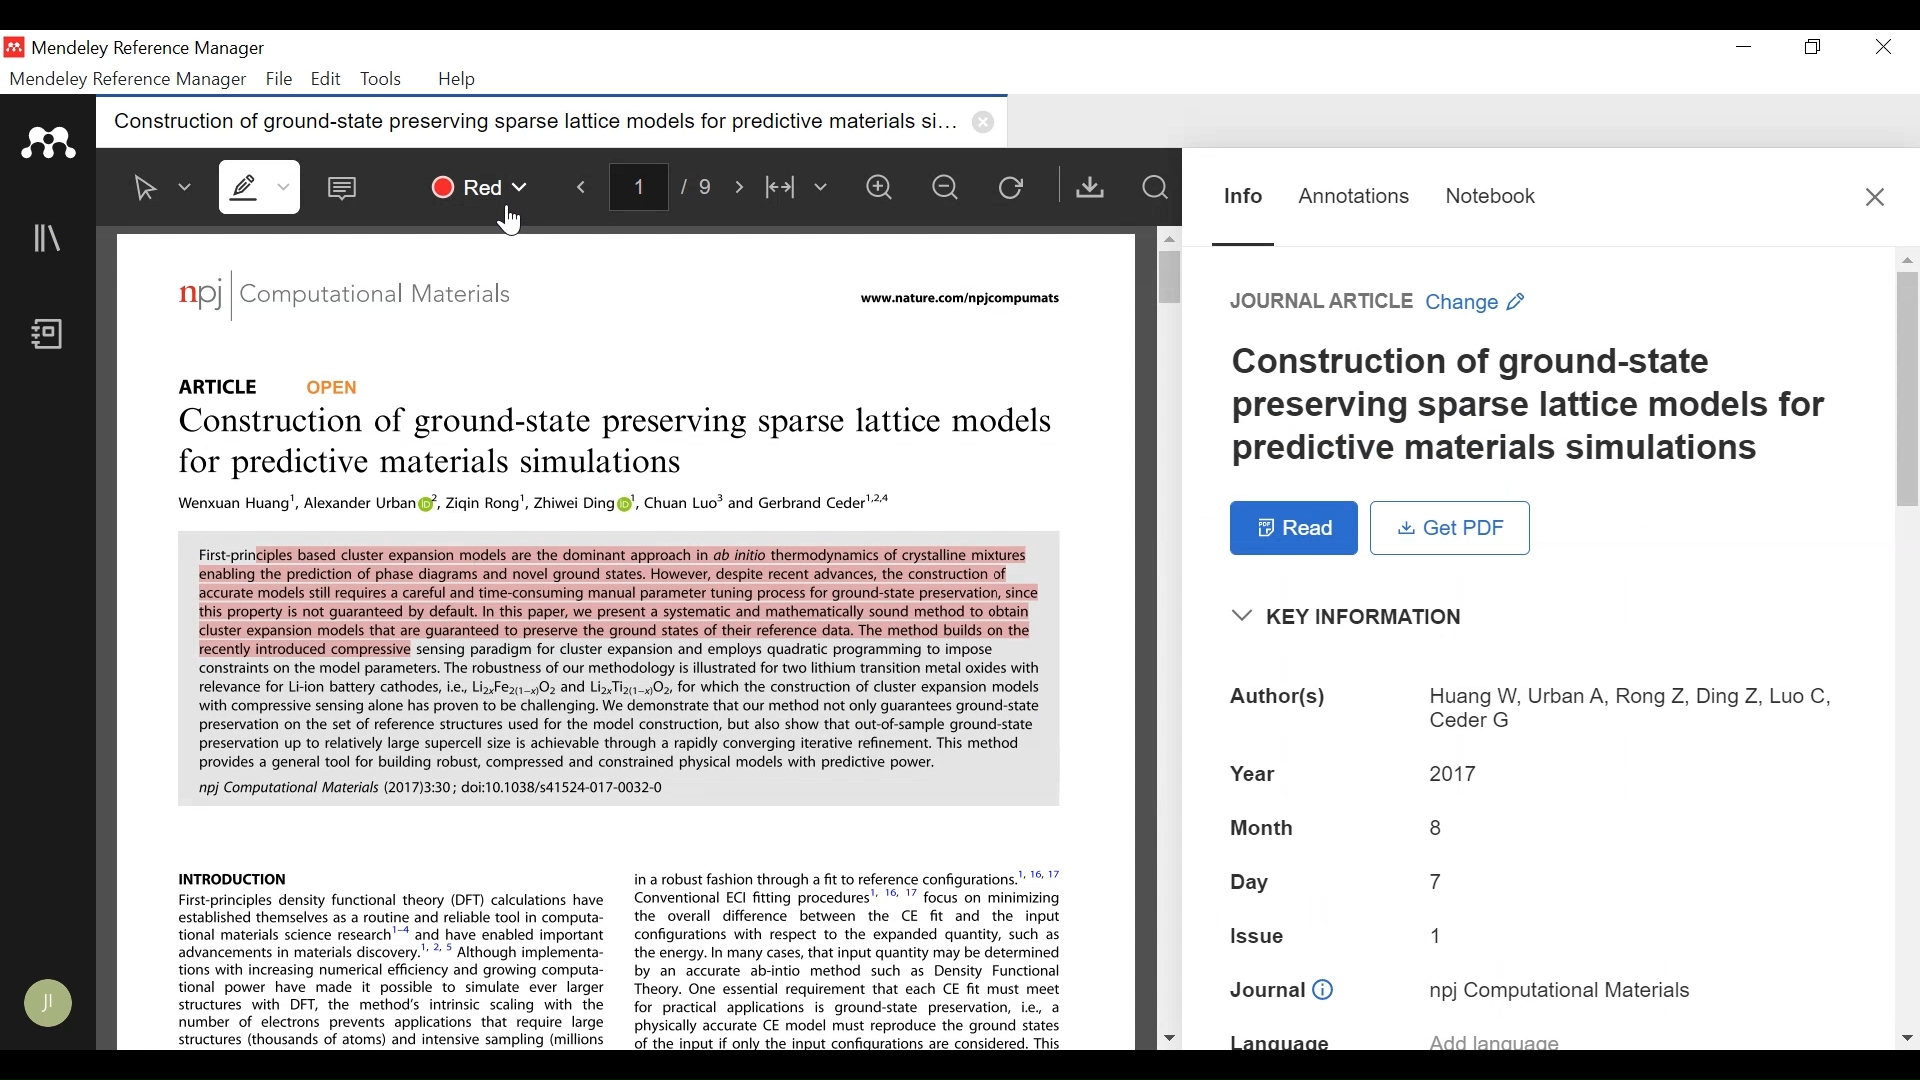  I want to click on Construction of ground-state preserving sparse  lattice models for predictive simulations, so click(615, 439).